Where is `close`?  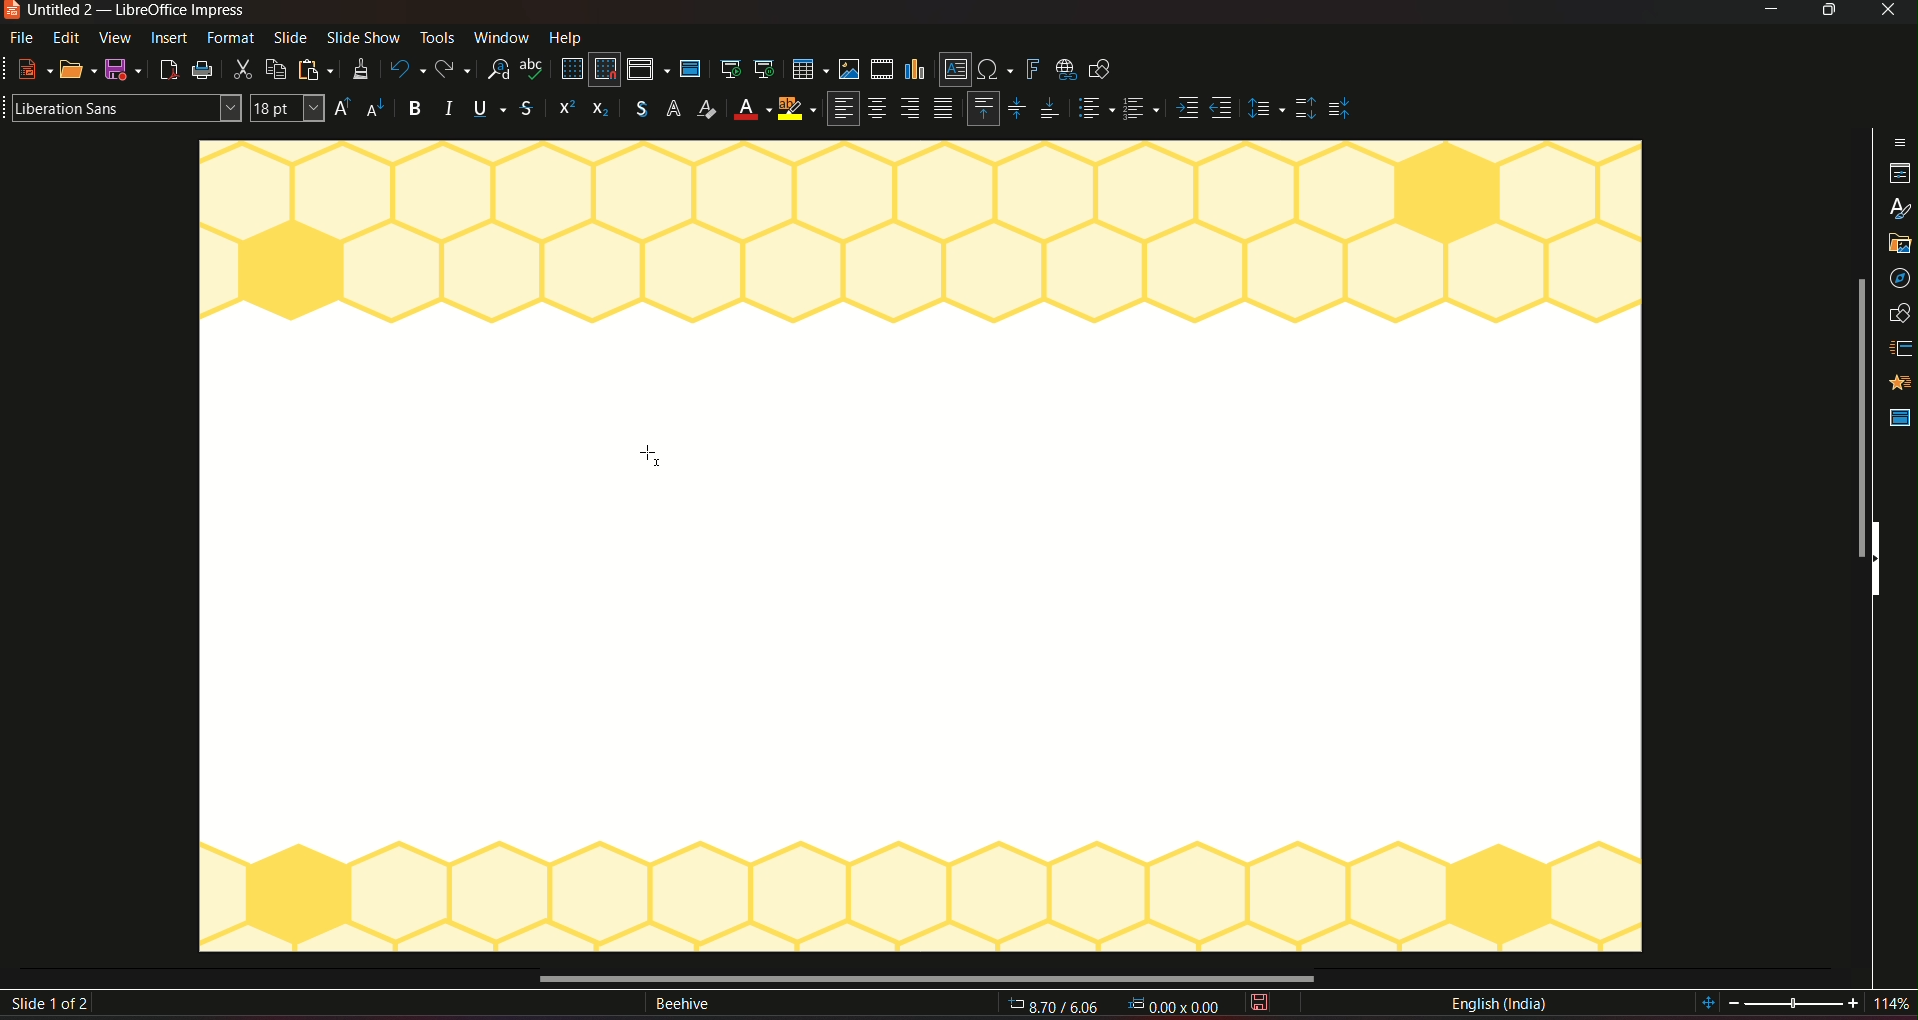
close is located at coordinates (1887, 12).